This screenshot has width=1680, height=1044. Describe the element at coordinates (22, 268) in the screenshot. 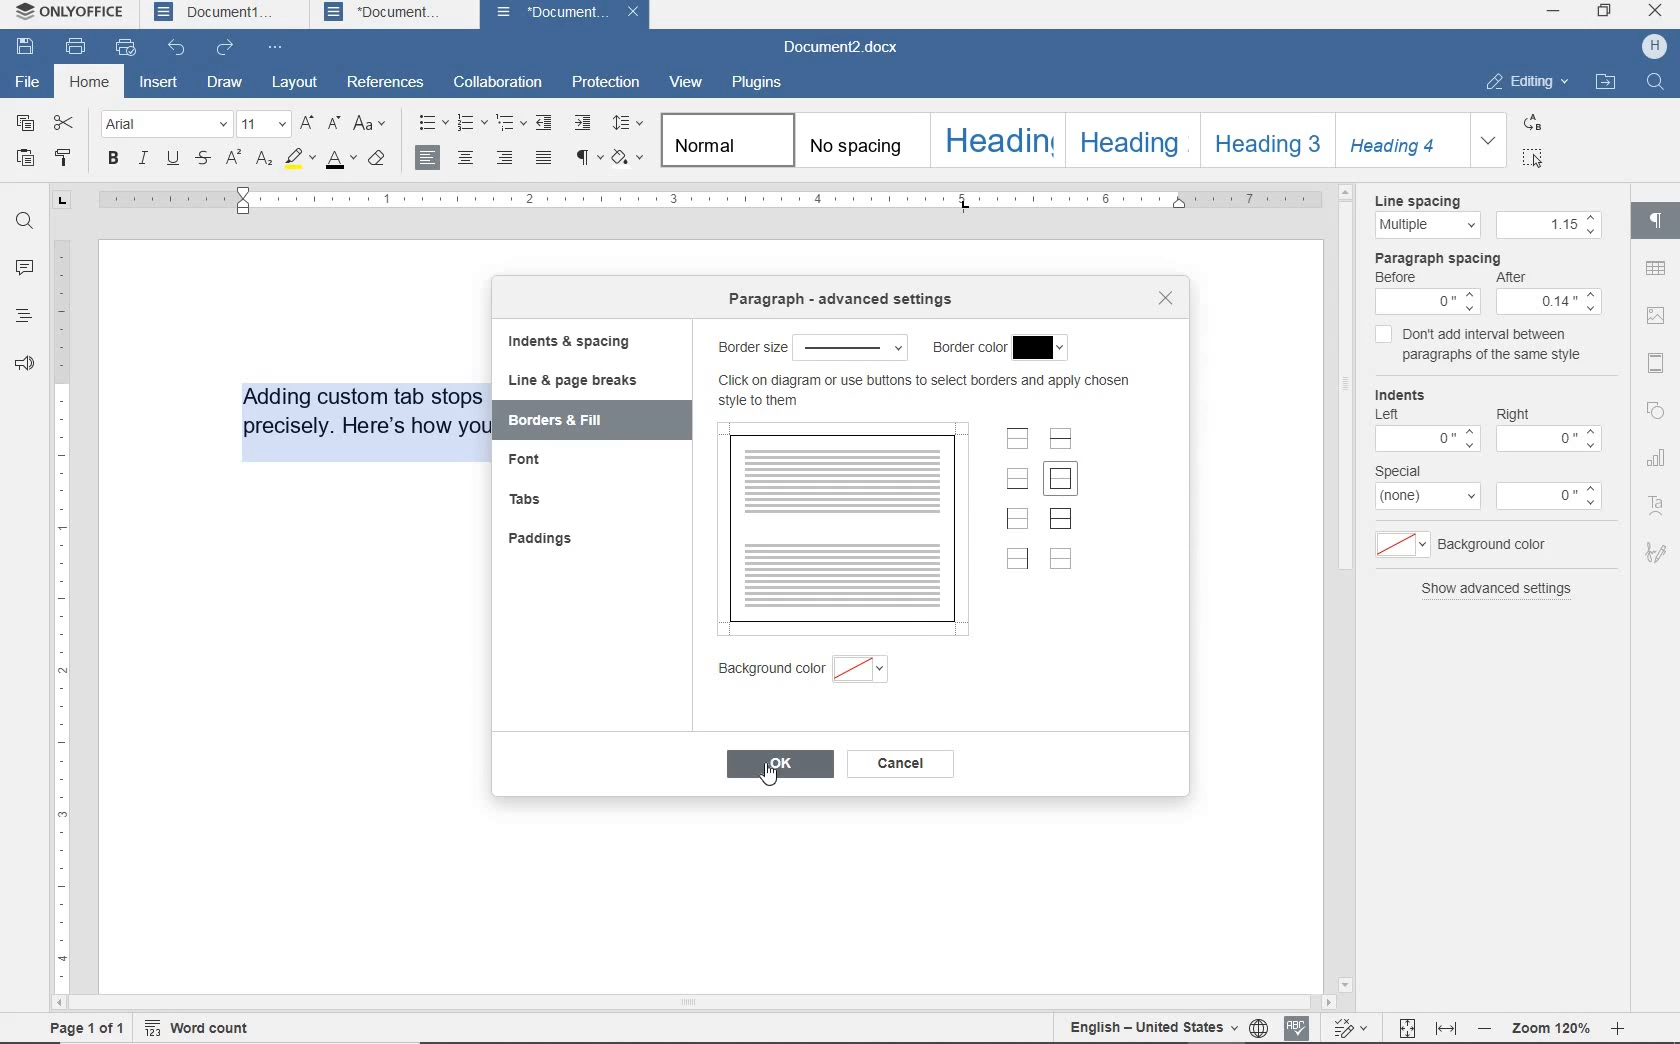

I see `comments` at that location.